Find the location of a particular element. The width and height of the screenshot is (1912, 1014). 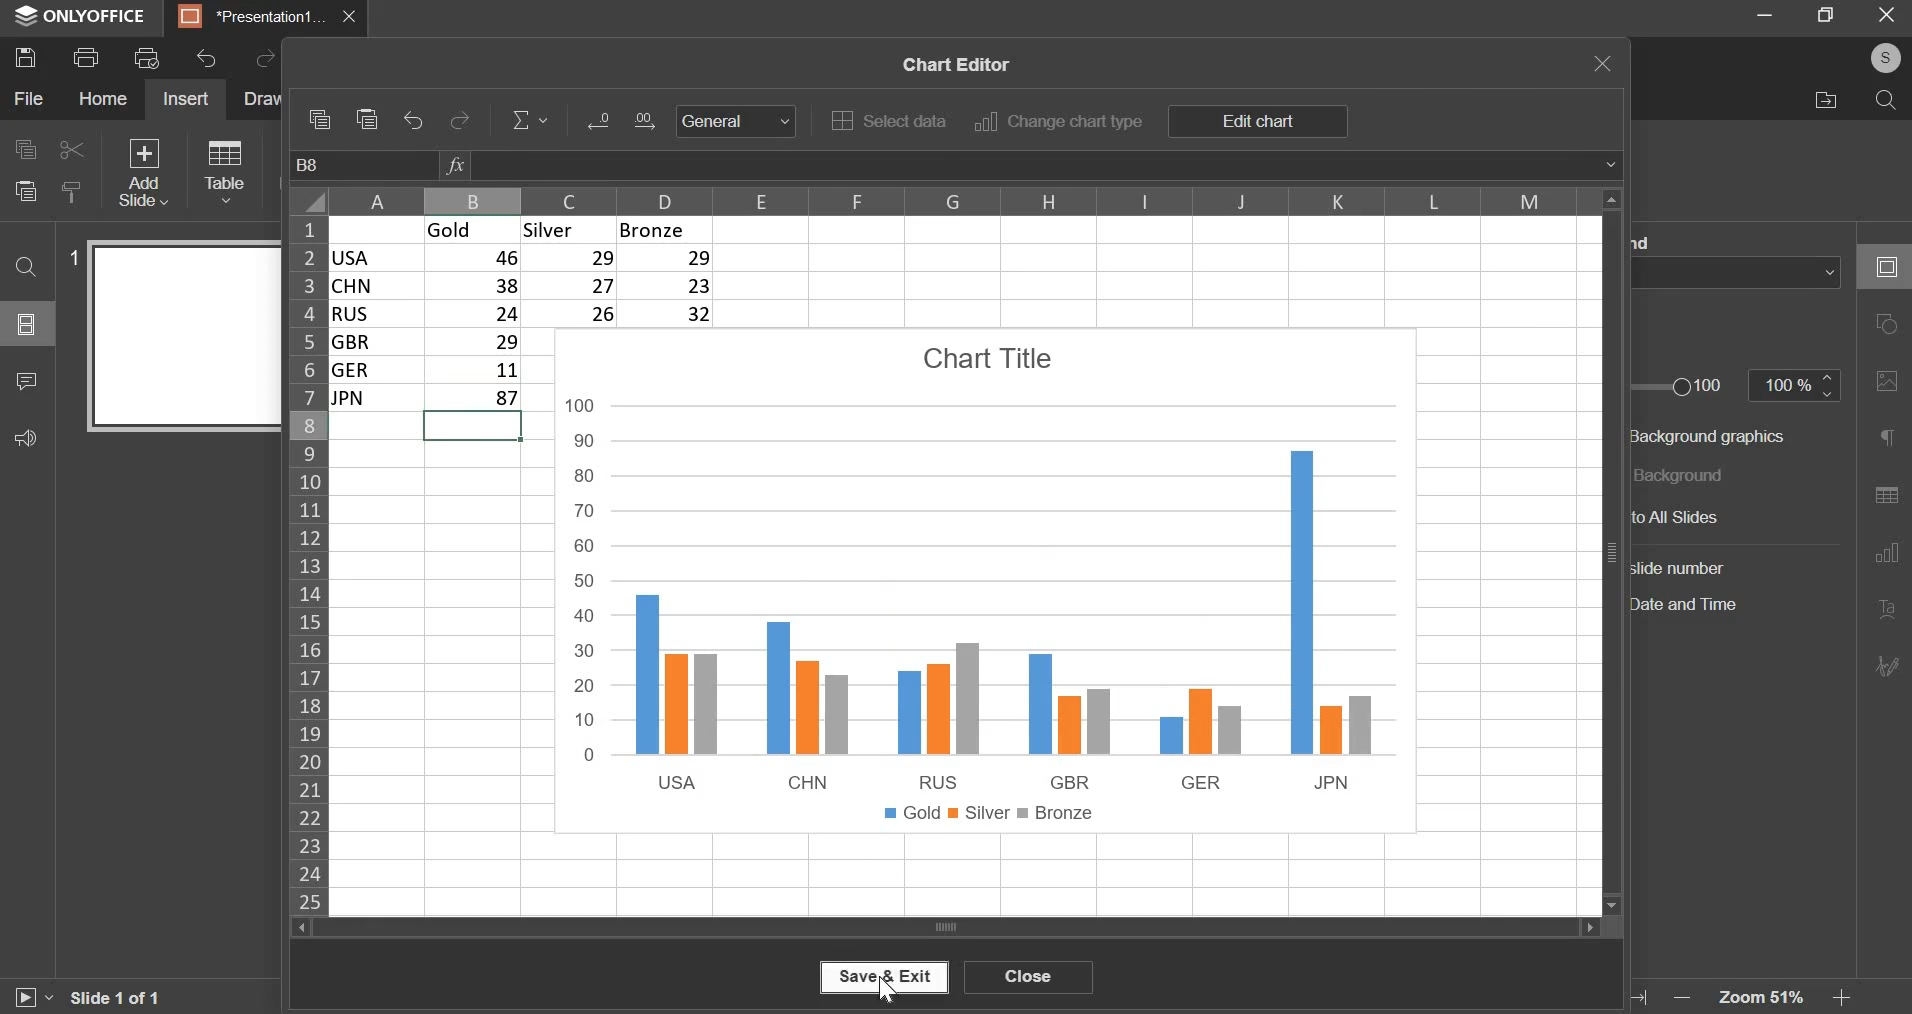

38 is located at coordinates (474, 287).